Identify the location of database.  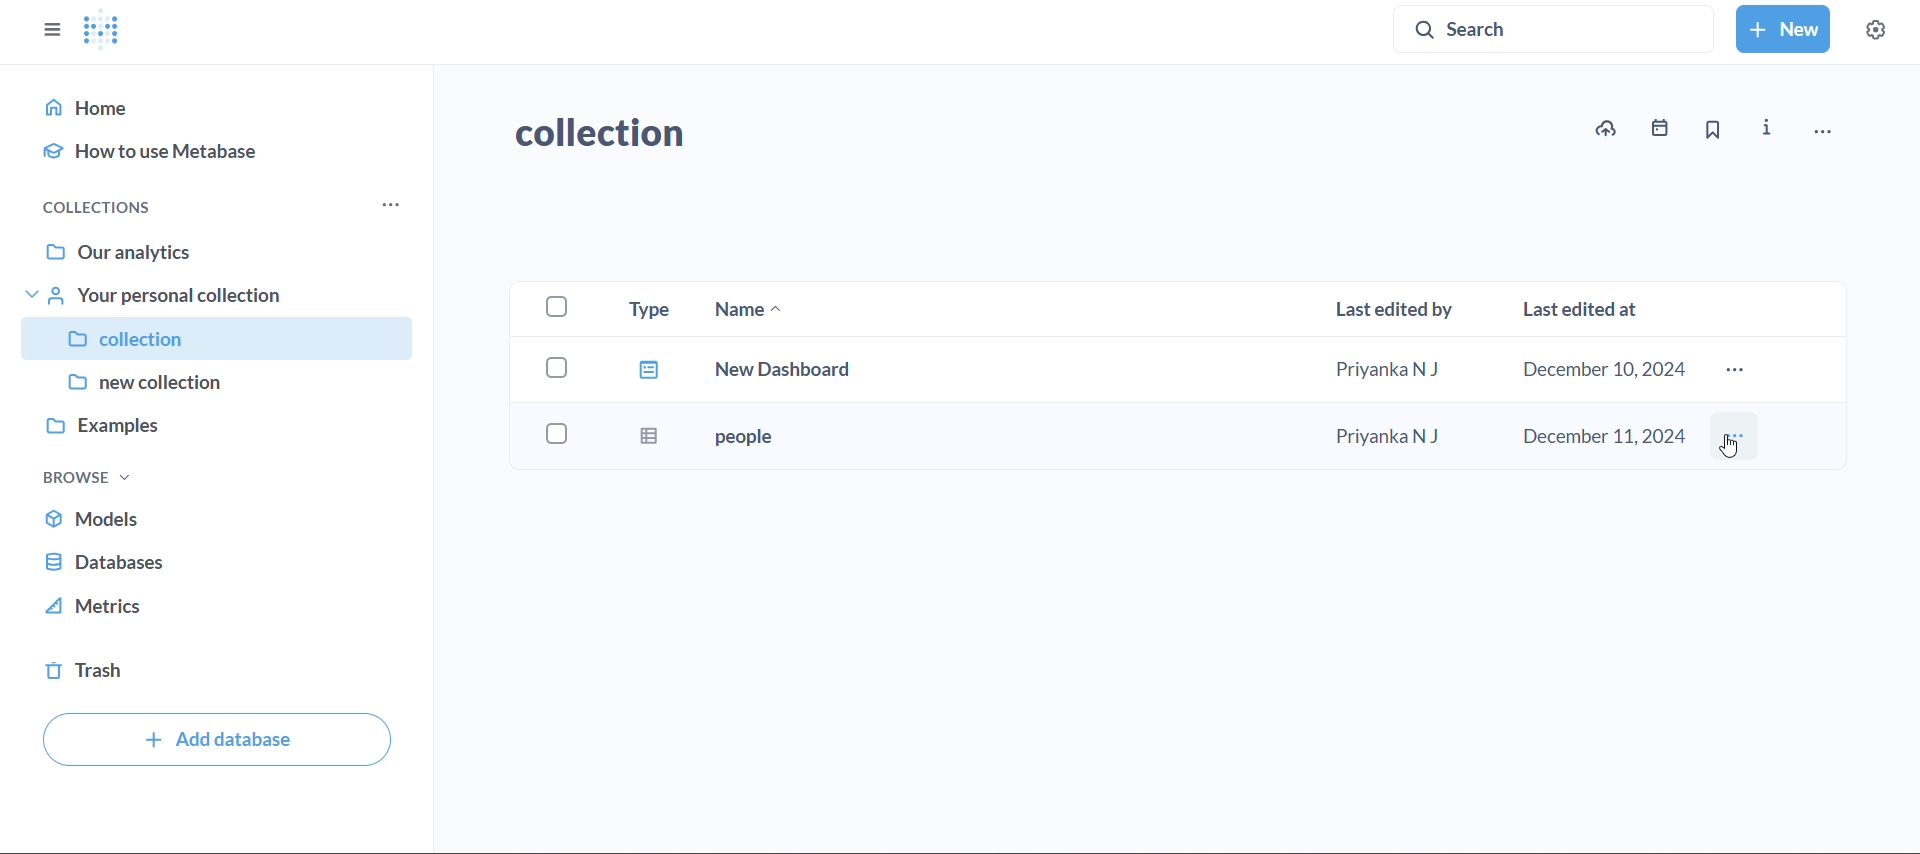
(223, 564).